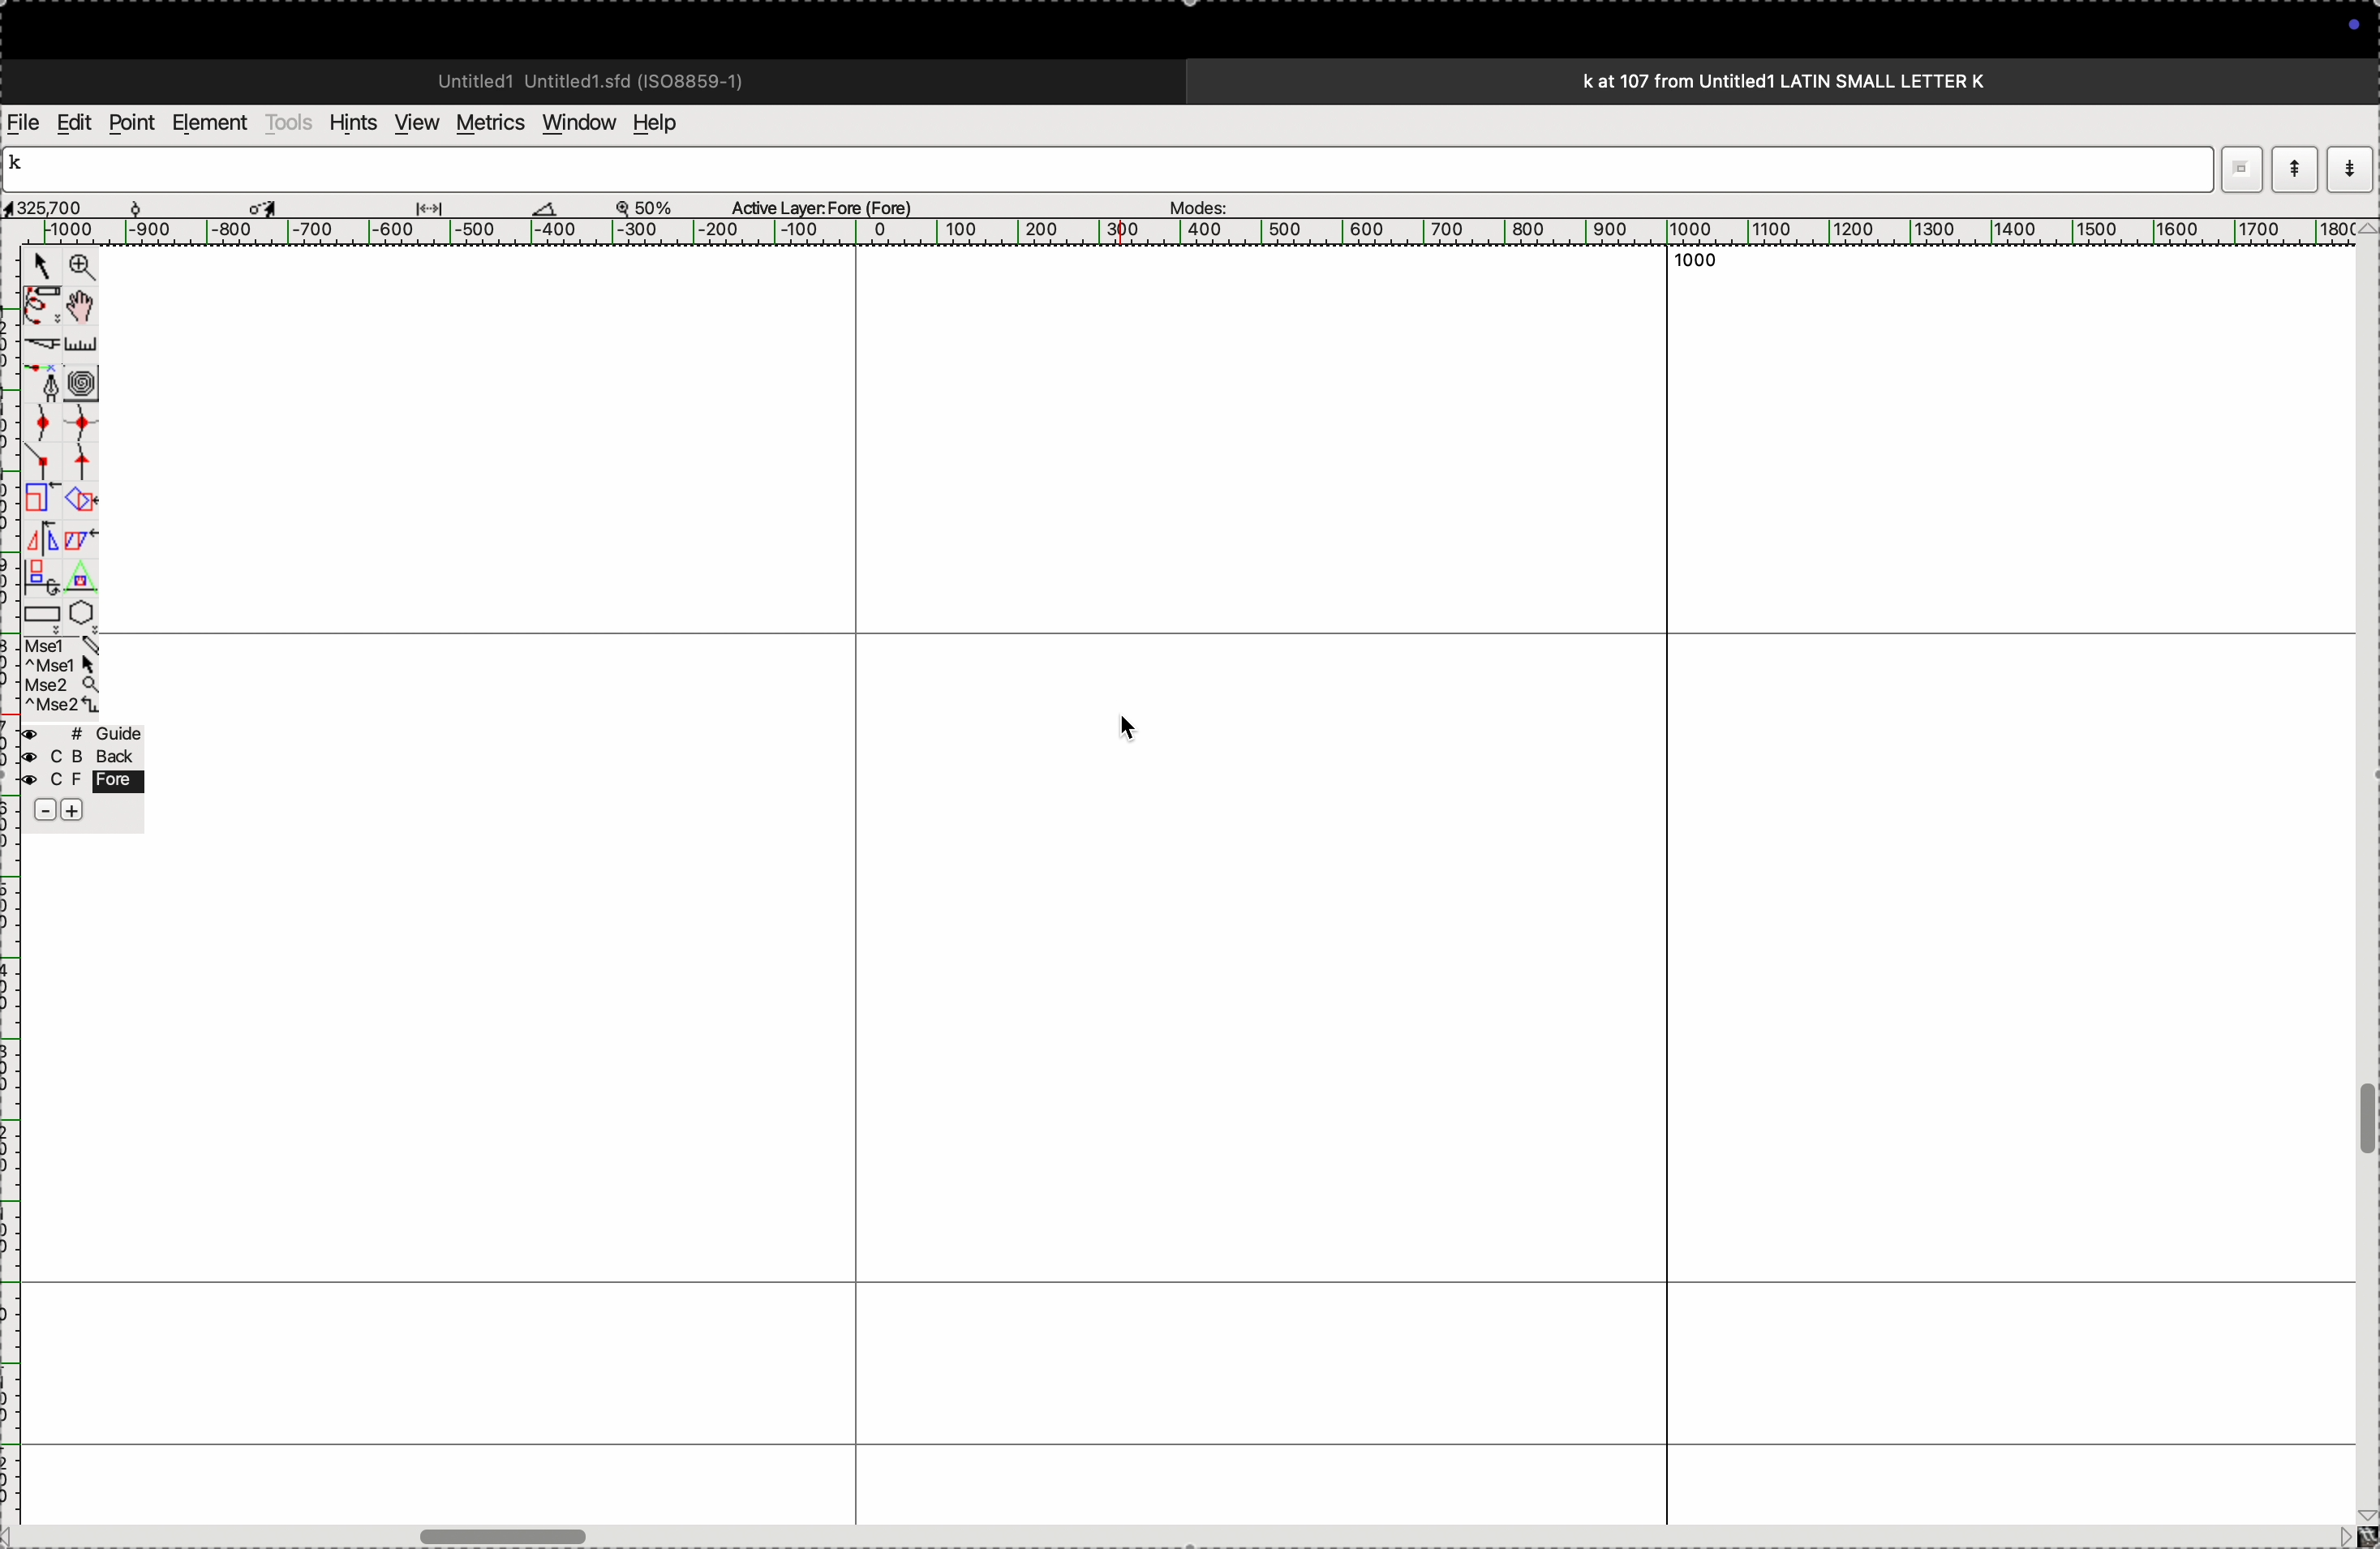  What do you see at coordinates (131, 123) in the screenshot?
I see `point` at bounding box center [131, 123].